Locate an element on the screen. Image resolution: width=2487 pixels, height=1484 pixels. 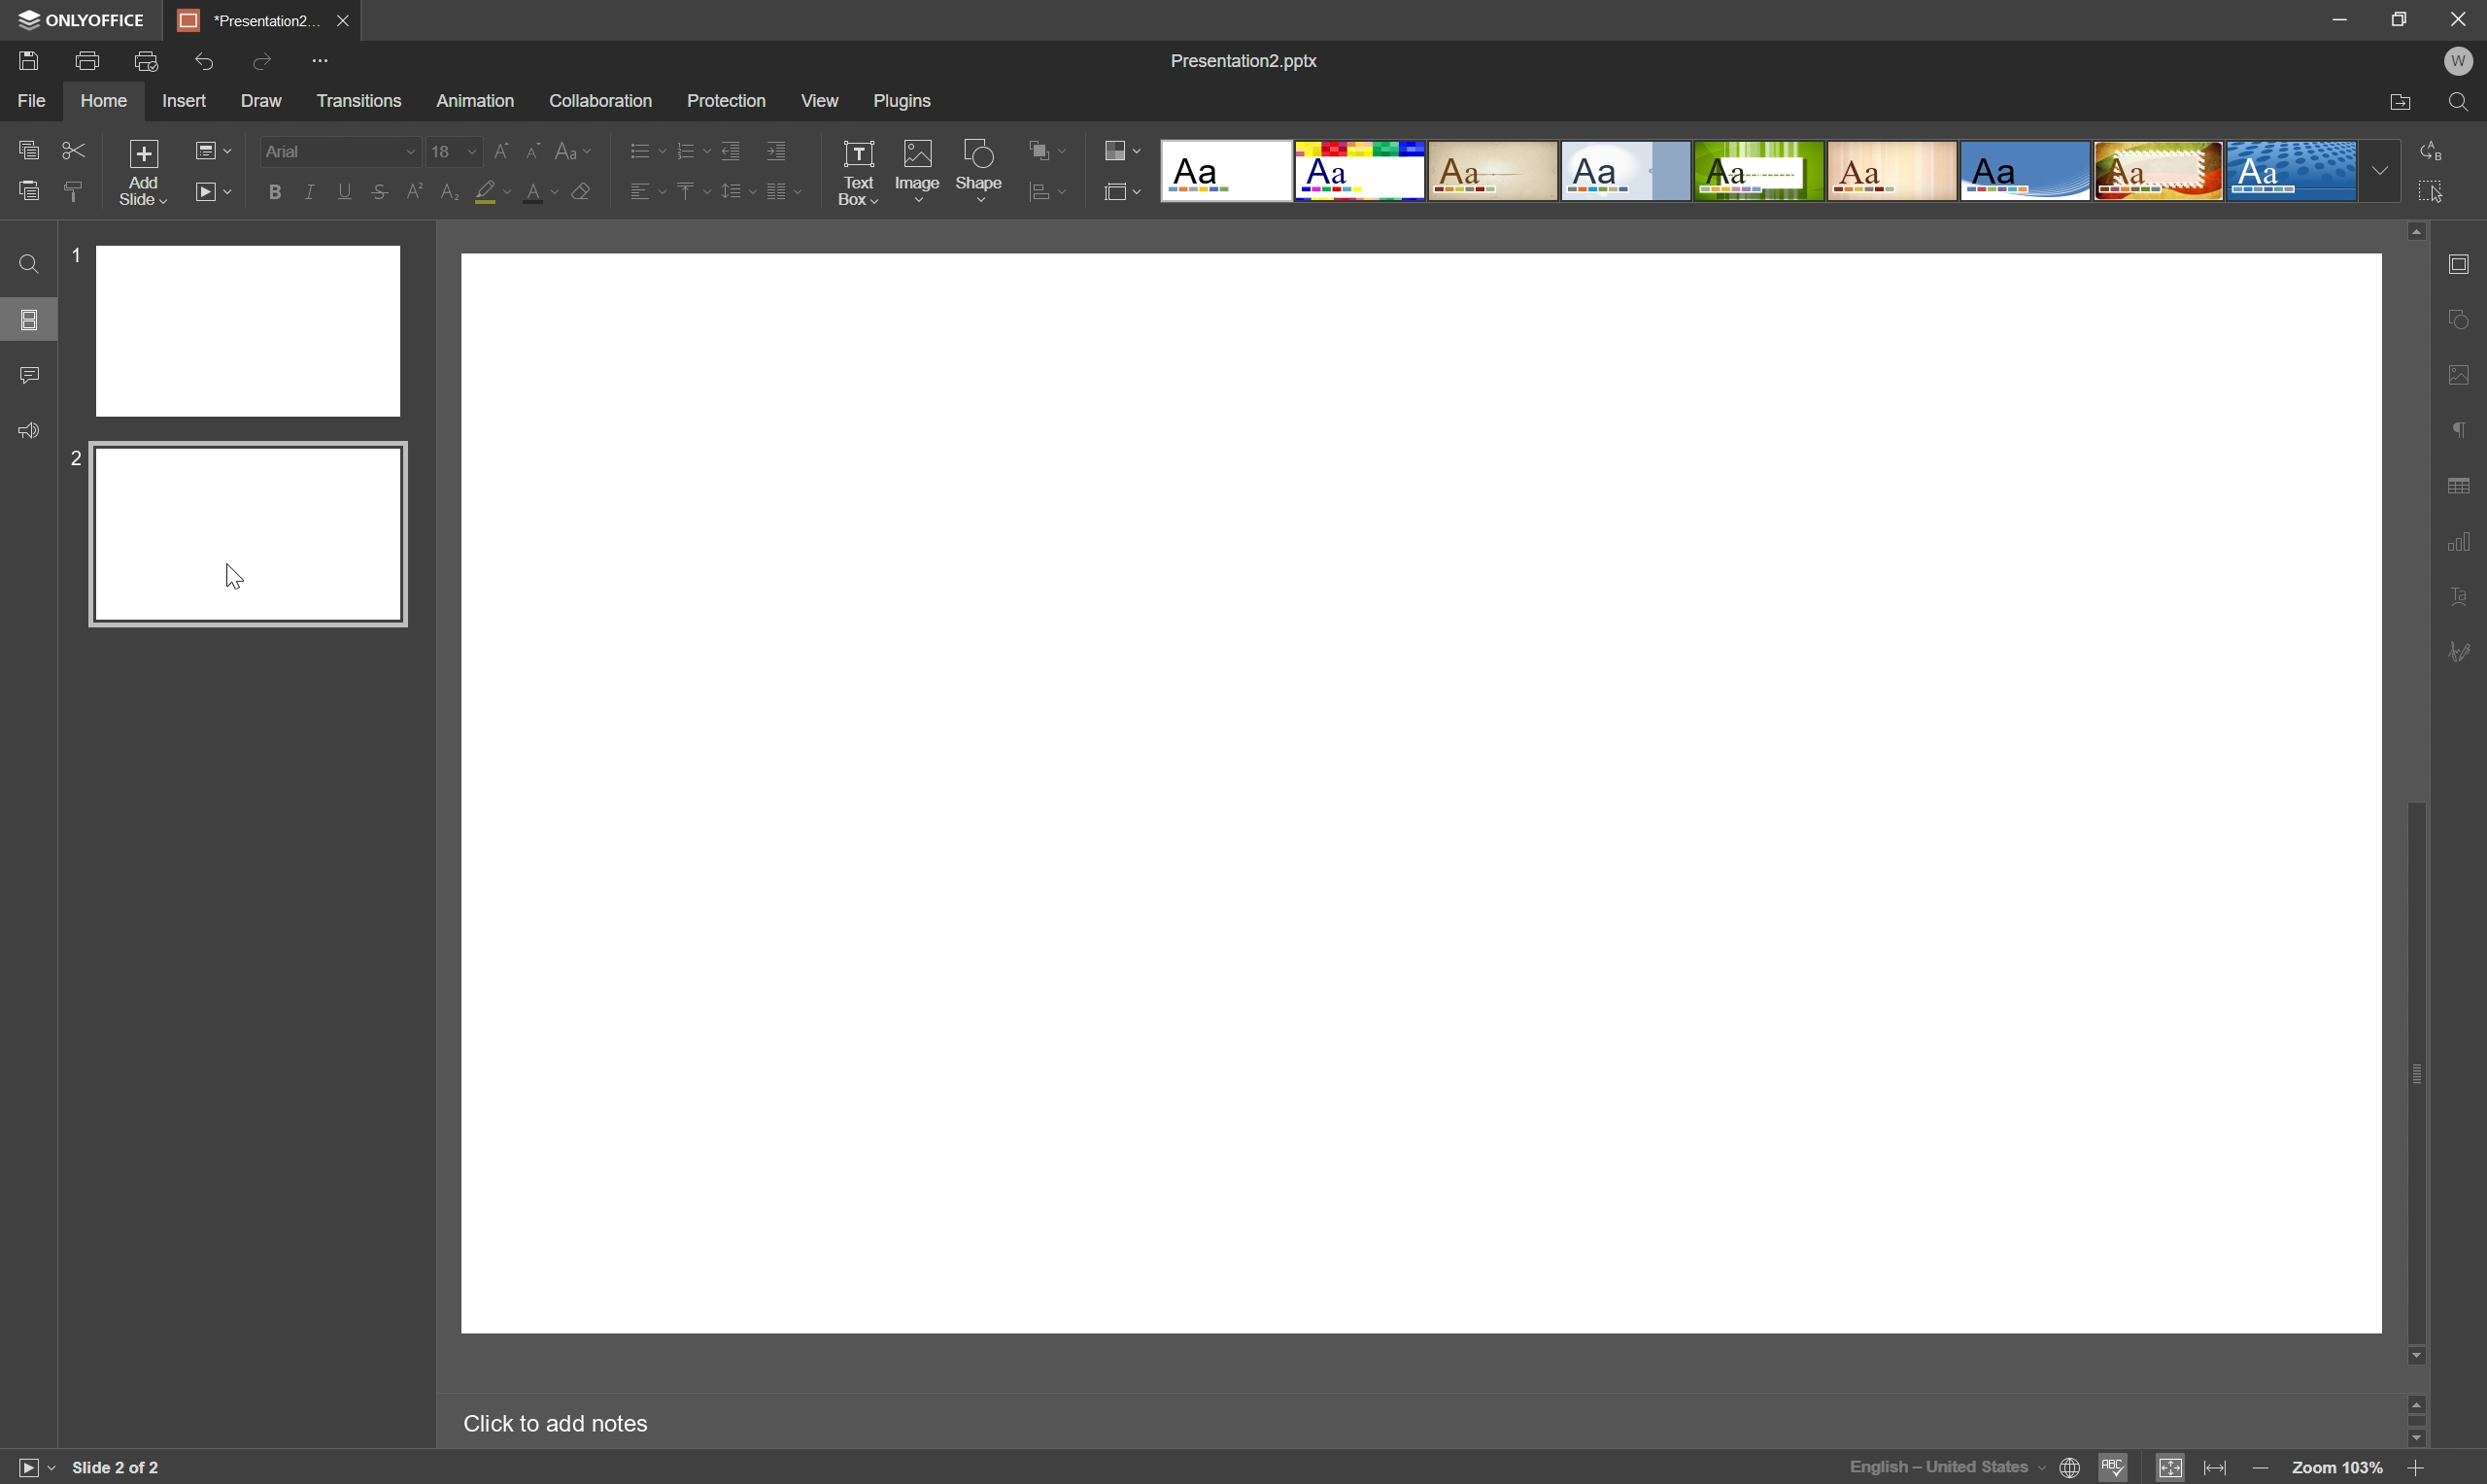
Scroll Up is located at coordinates (2427, 1399).